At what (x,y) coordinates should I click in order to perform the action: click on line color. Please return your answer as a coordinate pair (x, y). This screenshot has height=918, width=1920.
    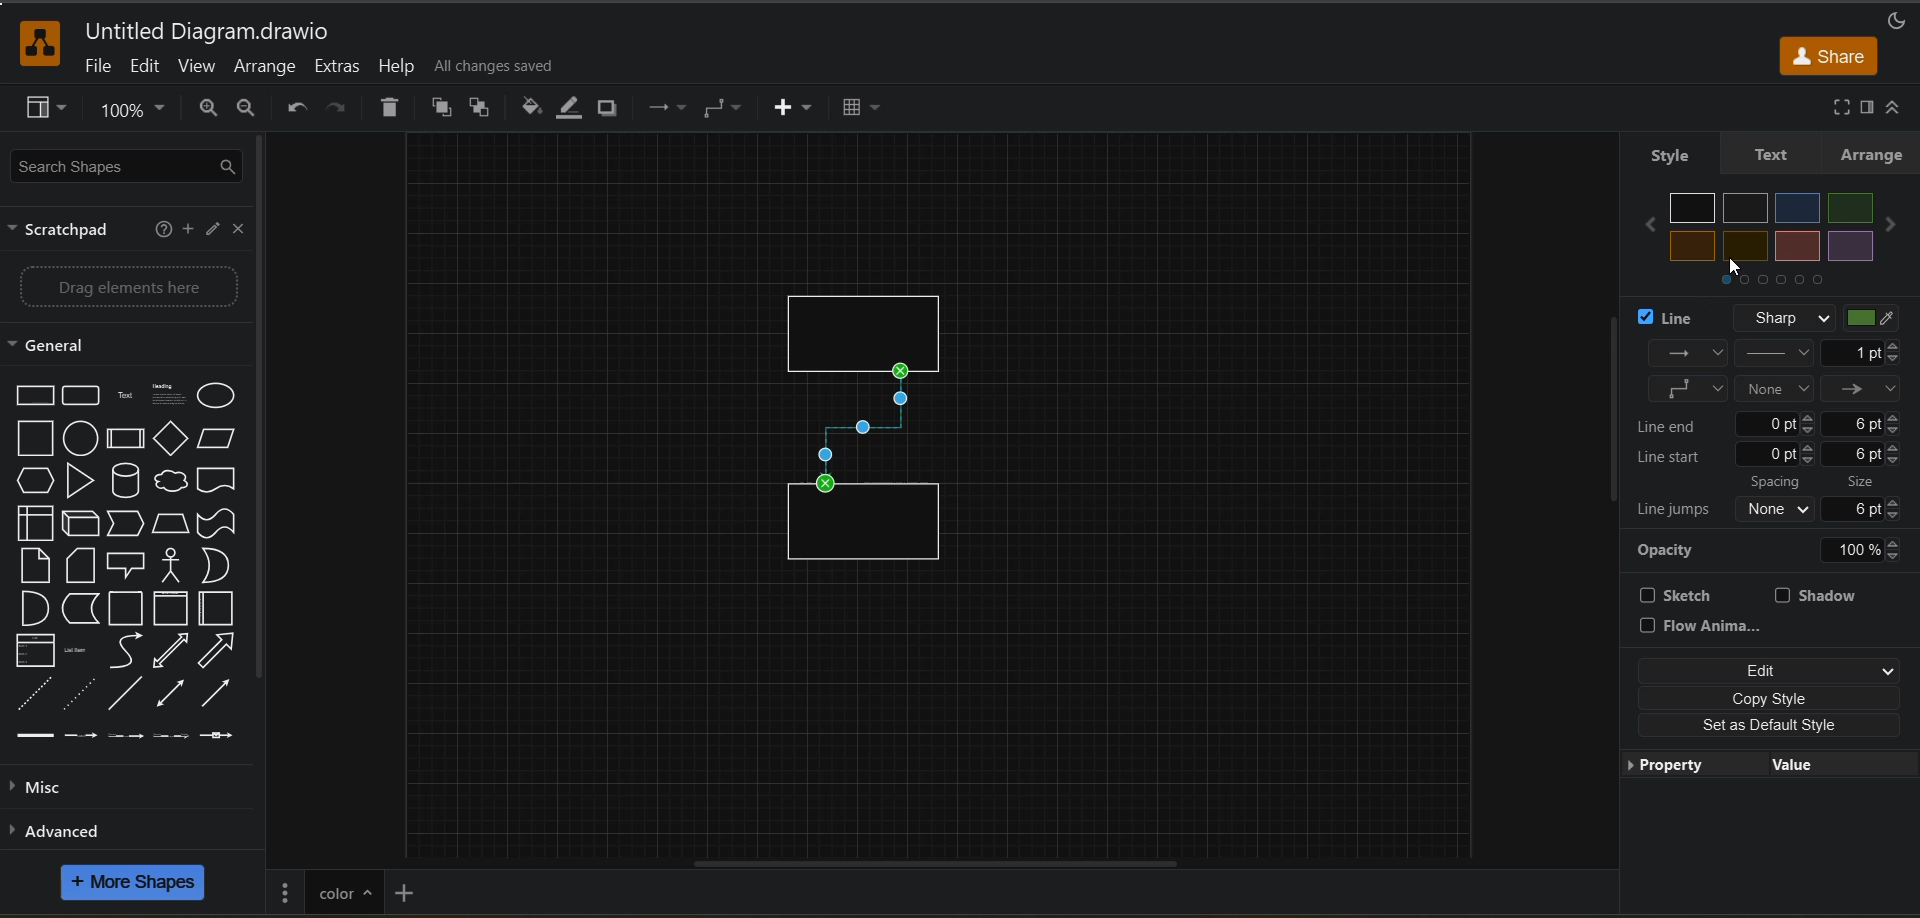
    Looking at the image, I should click on (573, 108).